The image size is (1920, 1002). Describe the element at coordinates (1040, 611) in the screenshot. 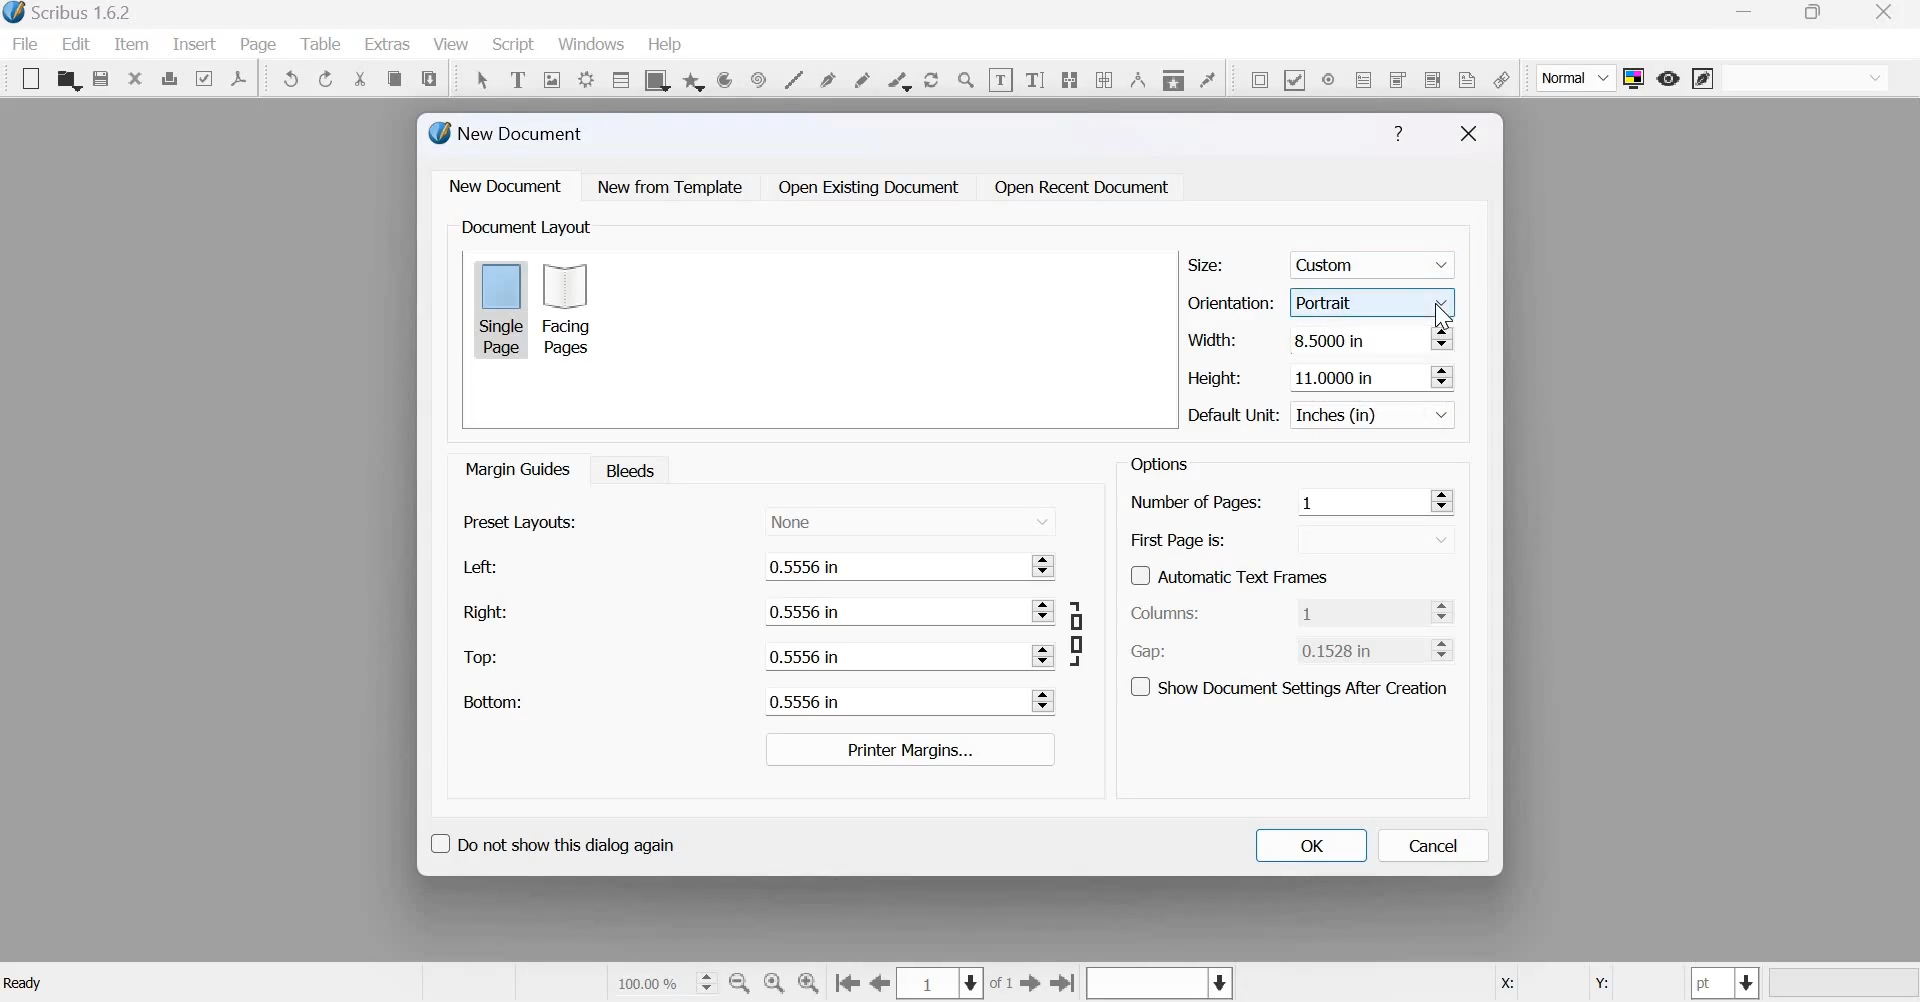

I see `Increase and Decrease` at that location.